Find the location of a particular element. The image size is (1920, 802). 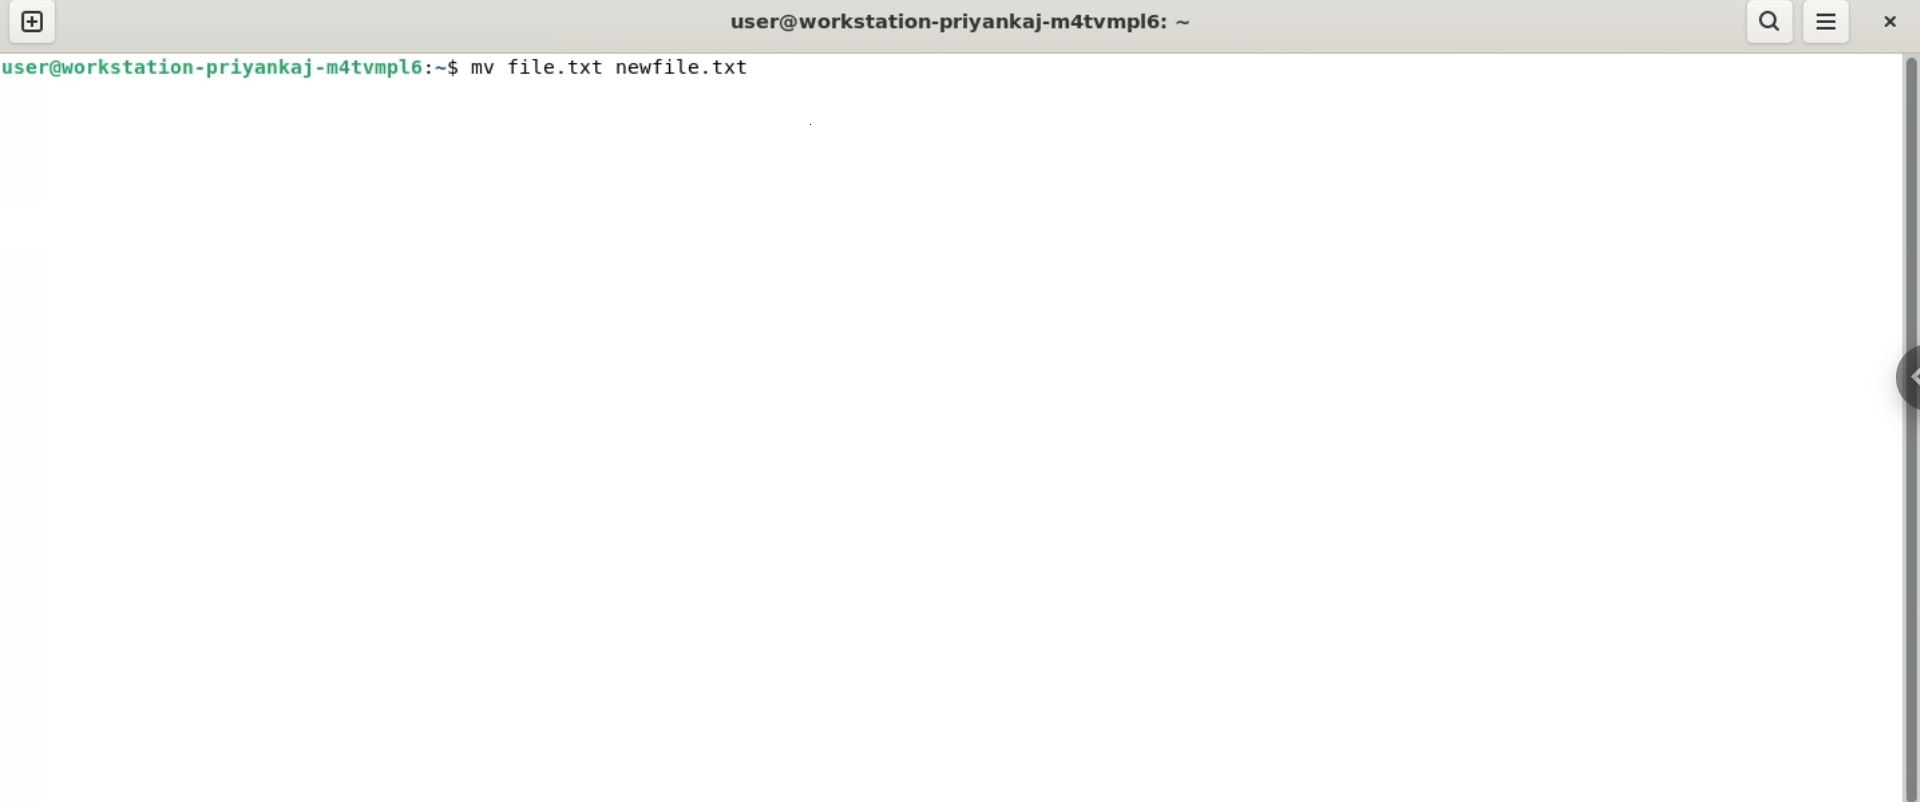

menu is located at coordinates (1828, 24).